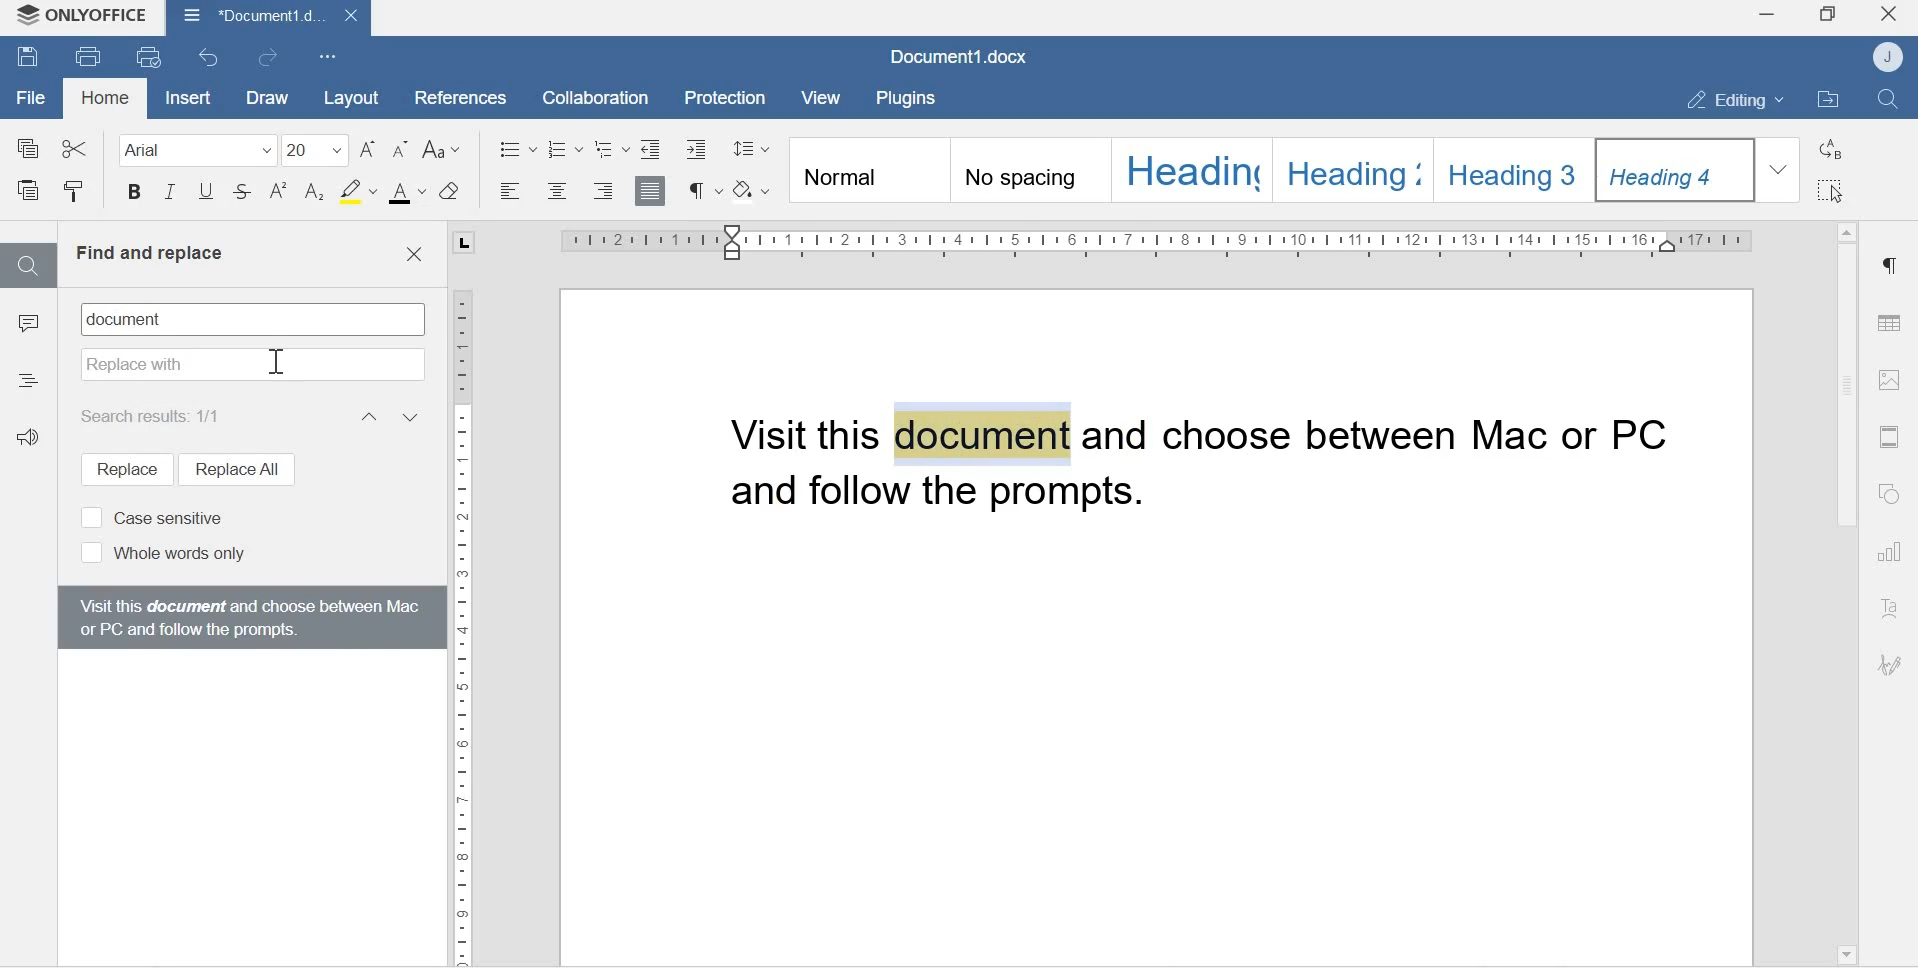  I want to click on Charts, so click(1892, 554).